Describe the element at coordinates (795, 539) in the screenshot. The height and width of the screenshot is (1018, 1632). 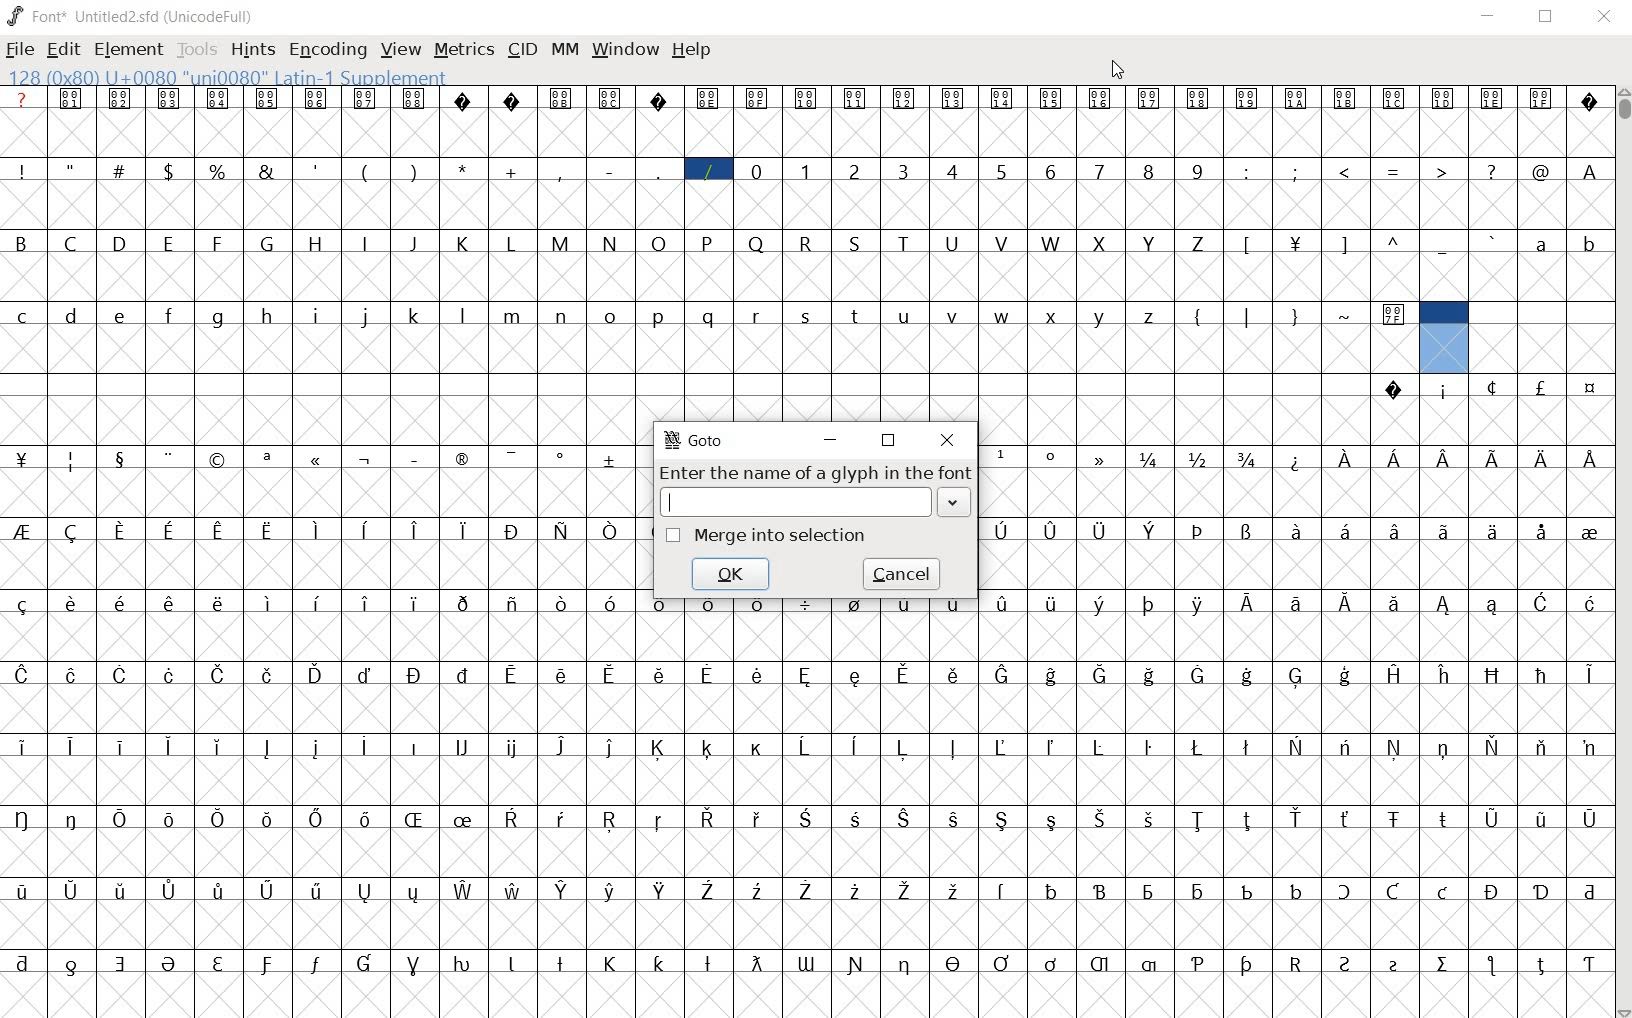
I see `Merge into selection` at that location.